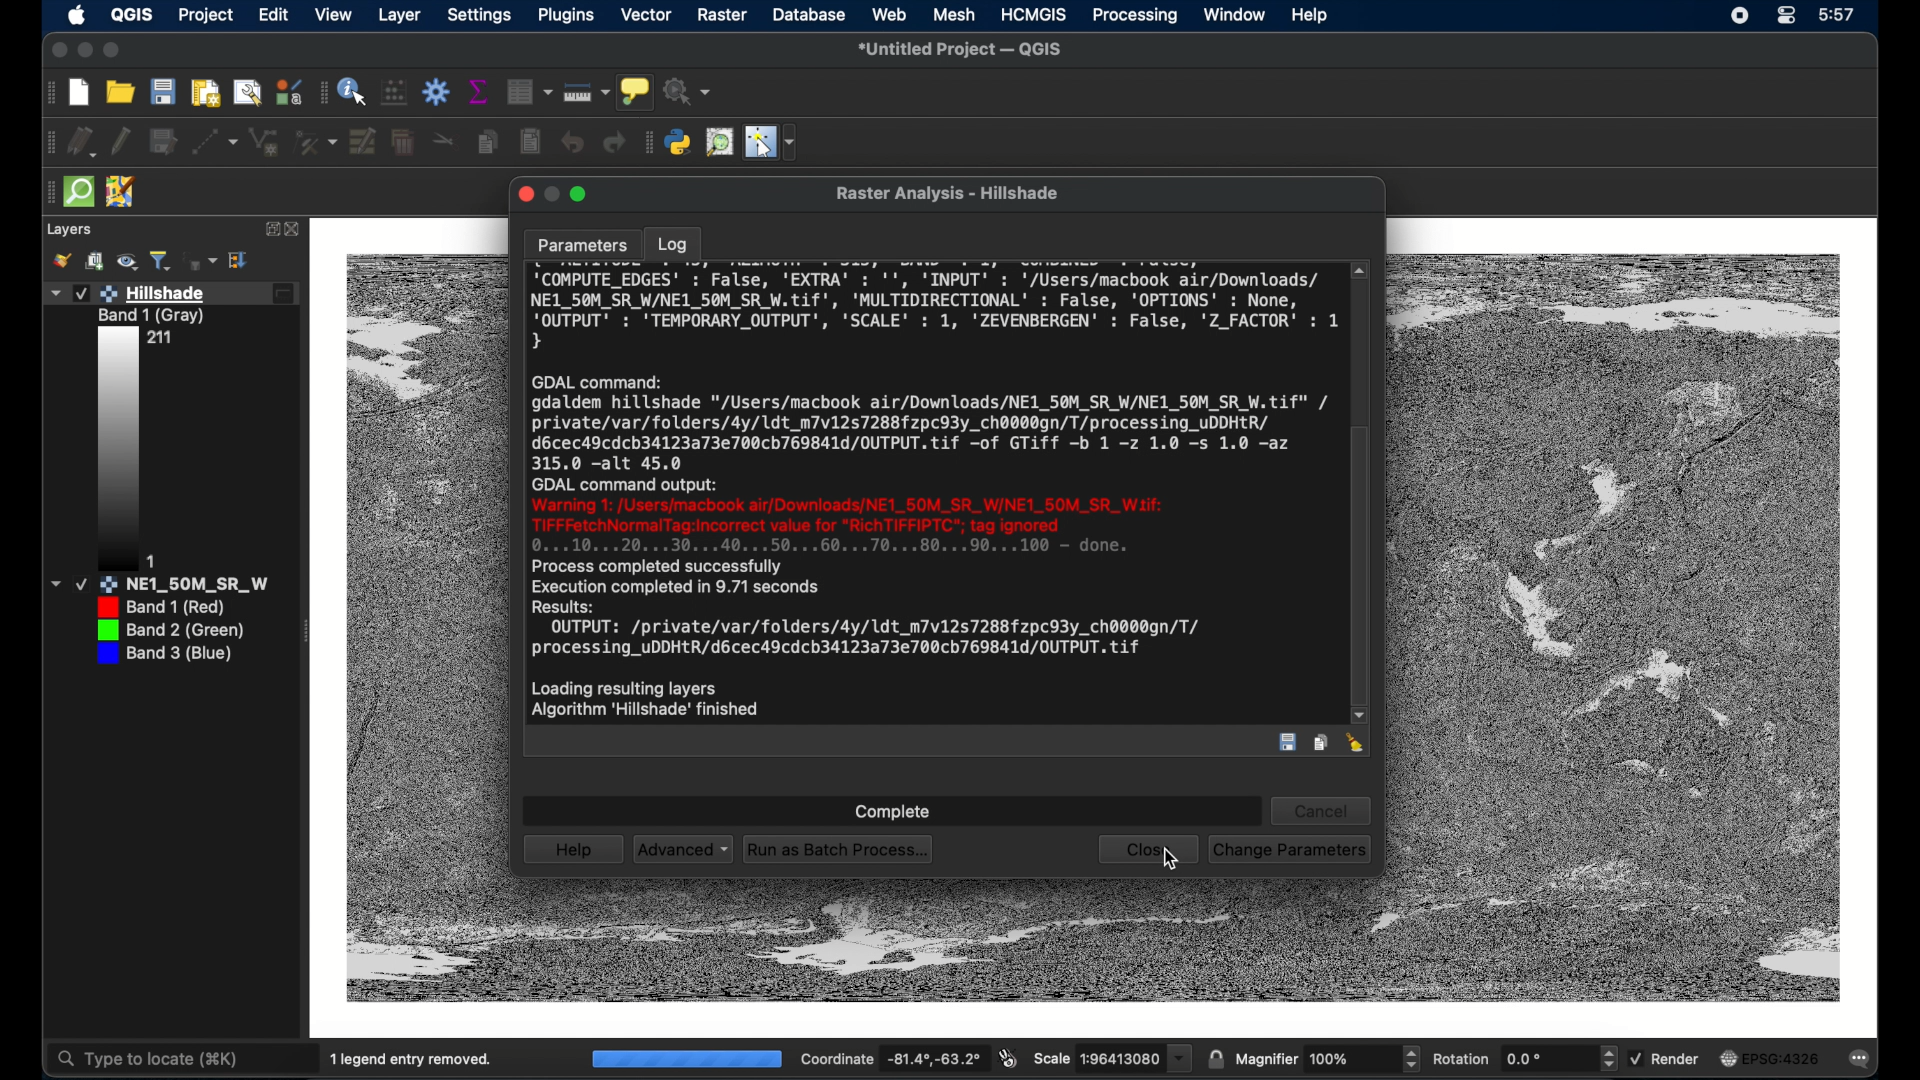  Describe the element at coordinates (295, 230) in the screenshot. I see `close` at that location.